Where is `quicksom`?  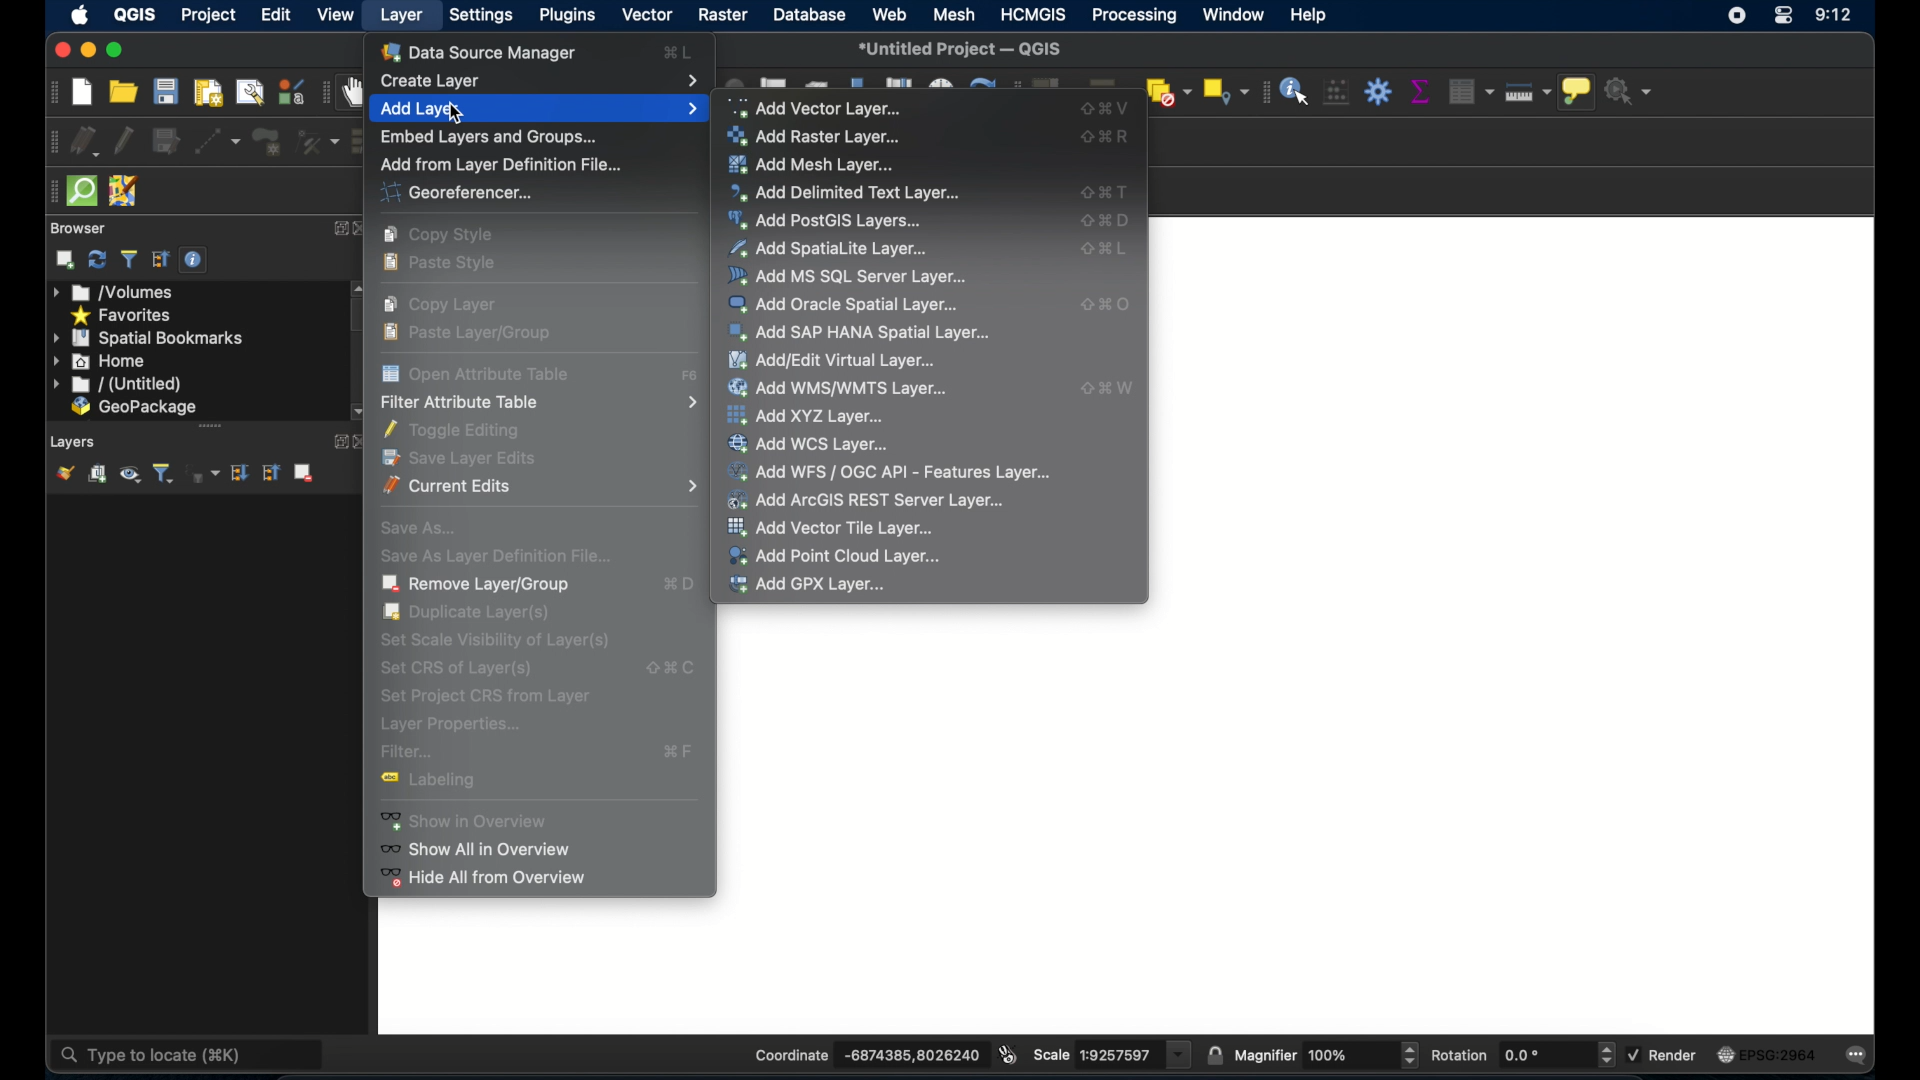 quicksom is located at coordinates (81, 192).